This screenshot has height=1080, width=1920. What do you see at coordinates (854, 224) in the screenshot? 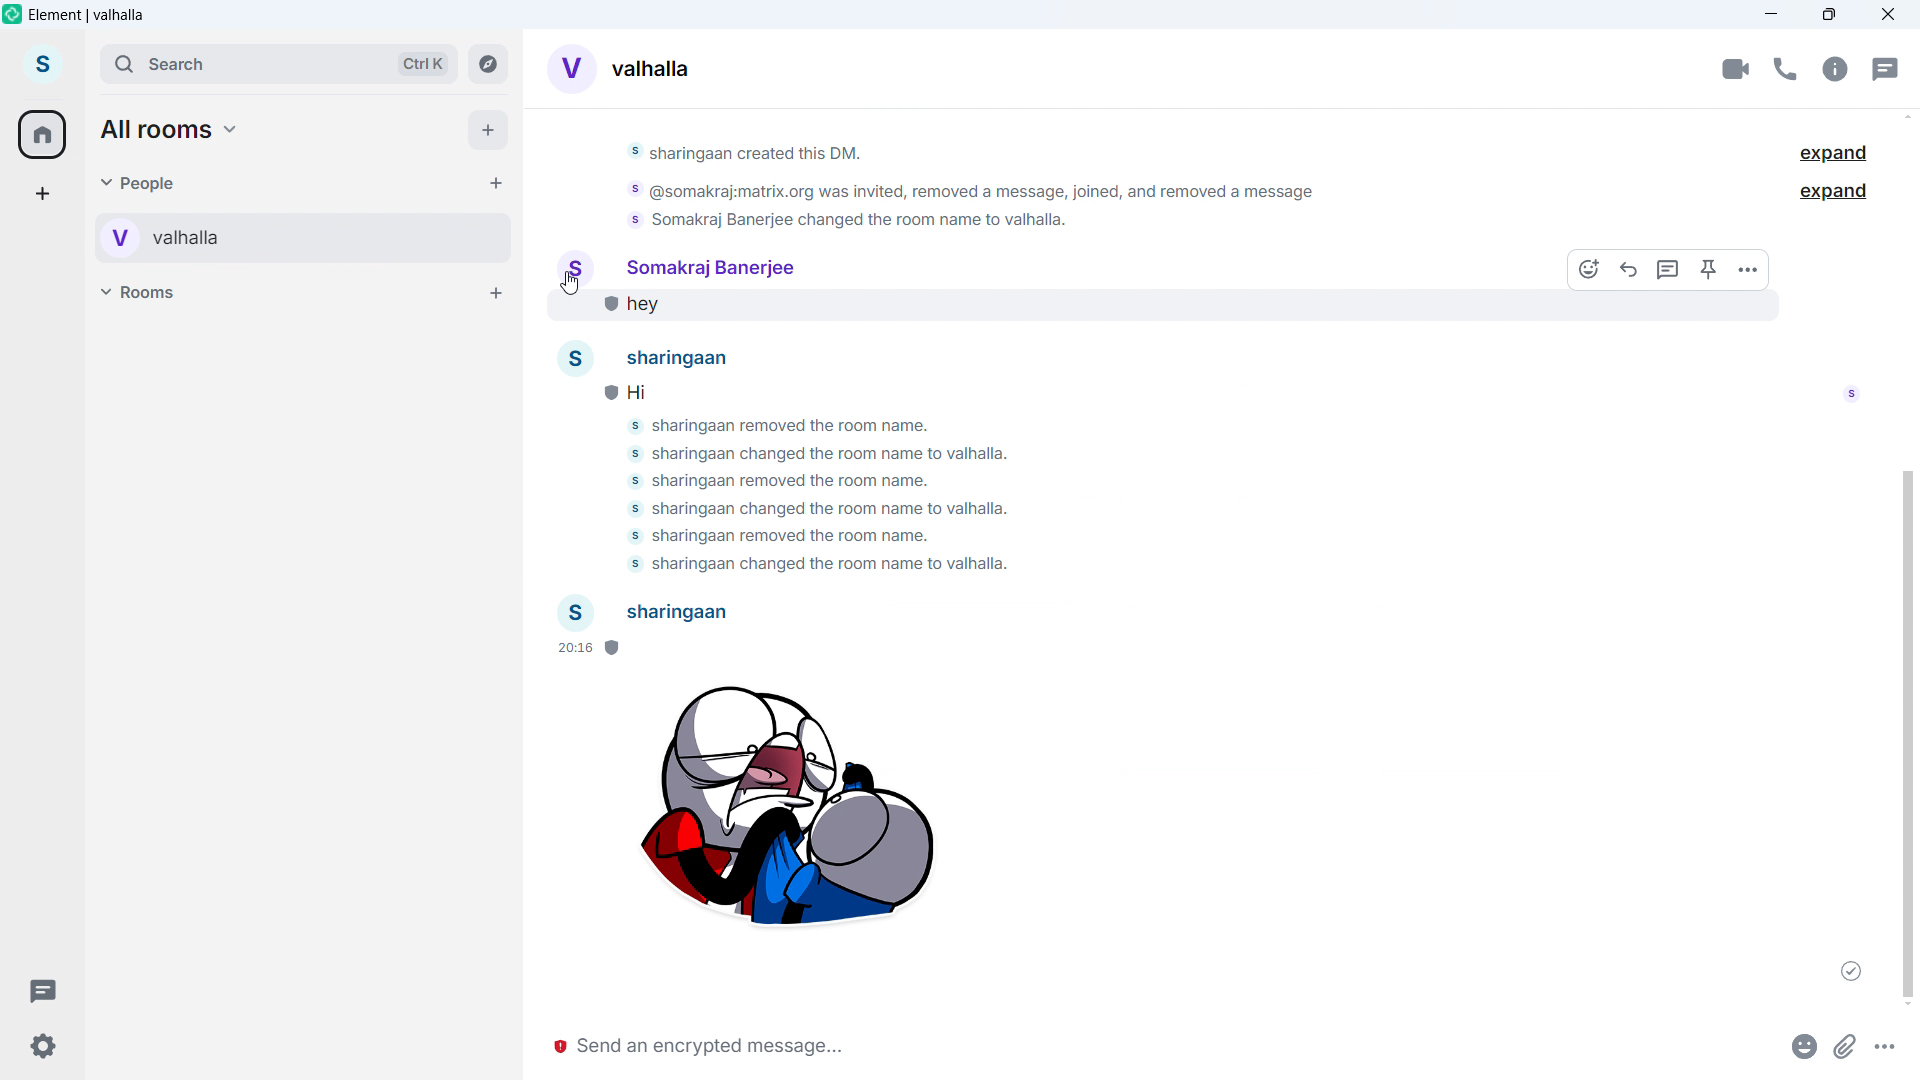
I see `somakraj banerjee charged the room name to valhalla` at bounding box center [854, 224].